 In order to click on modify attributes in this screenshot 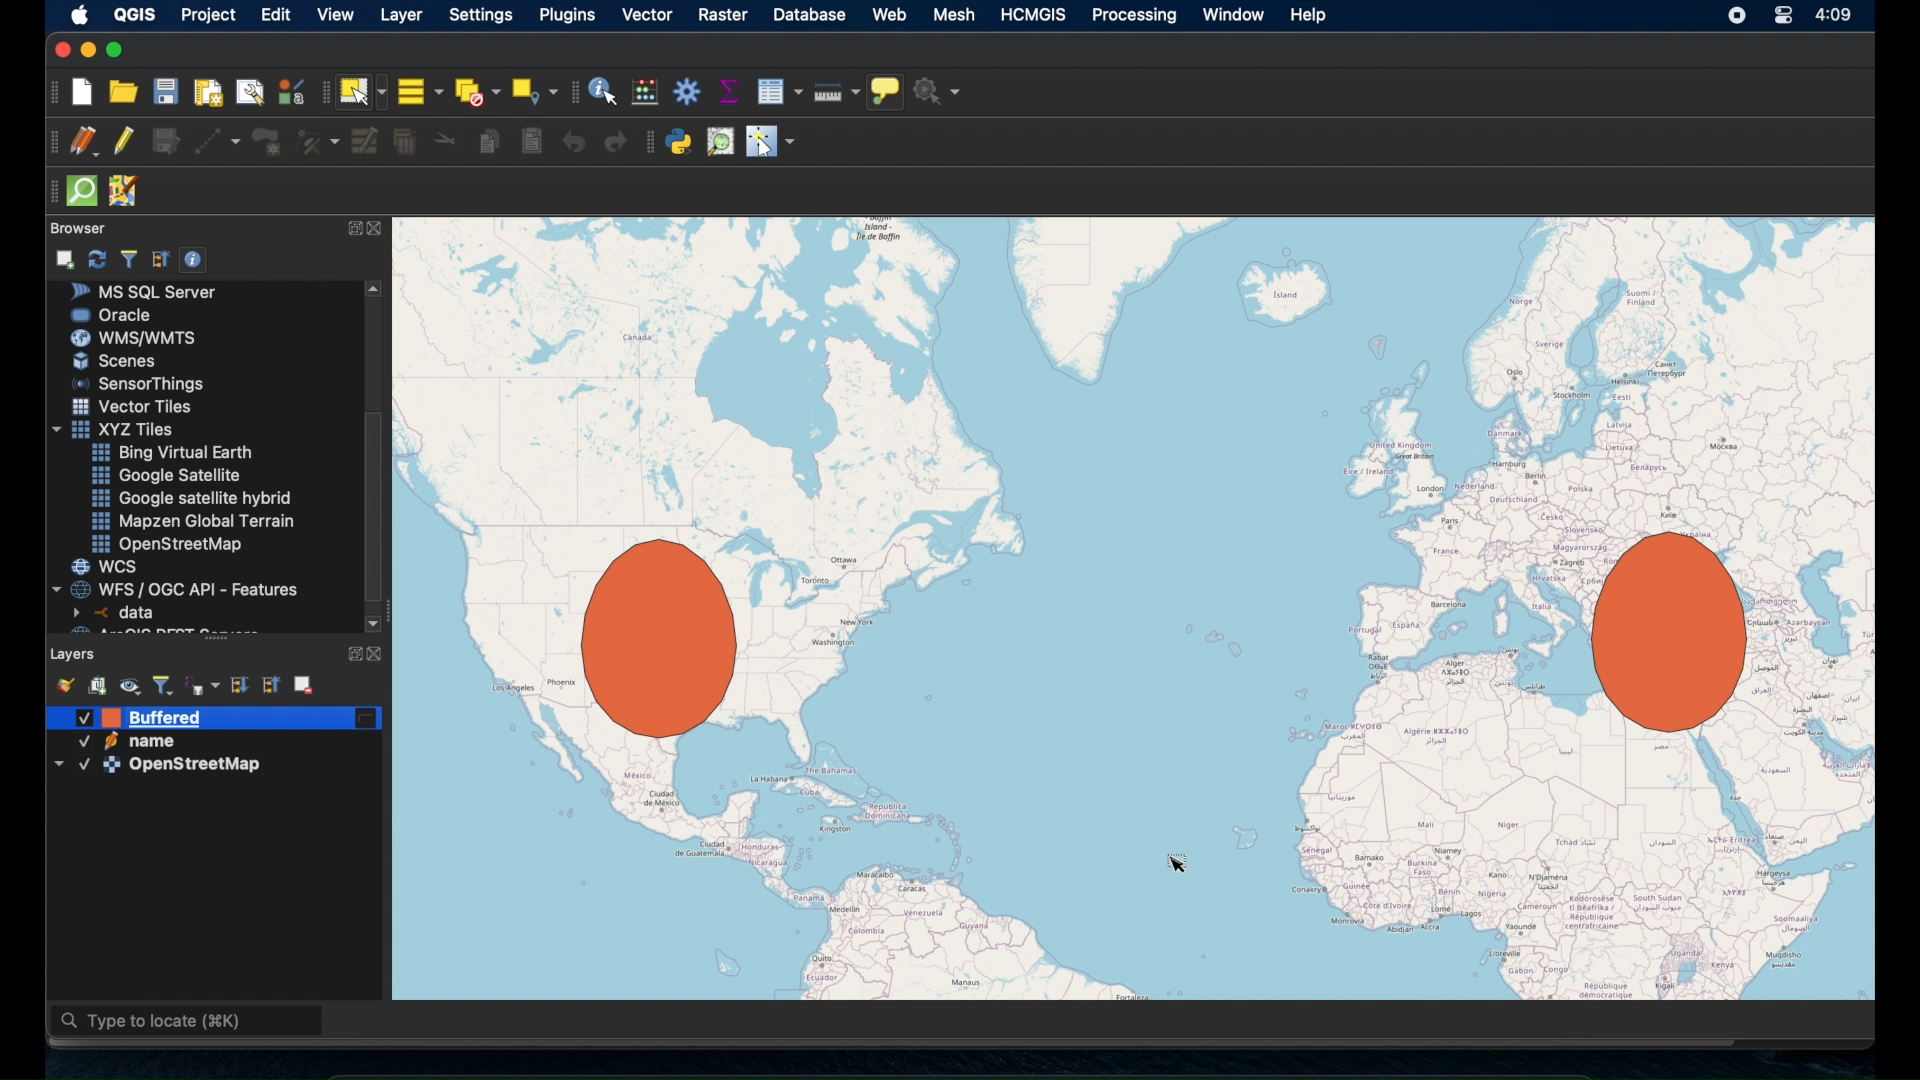, I will do `click(363, 142)`.